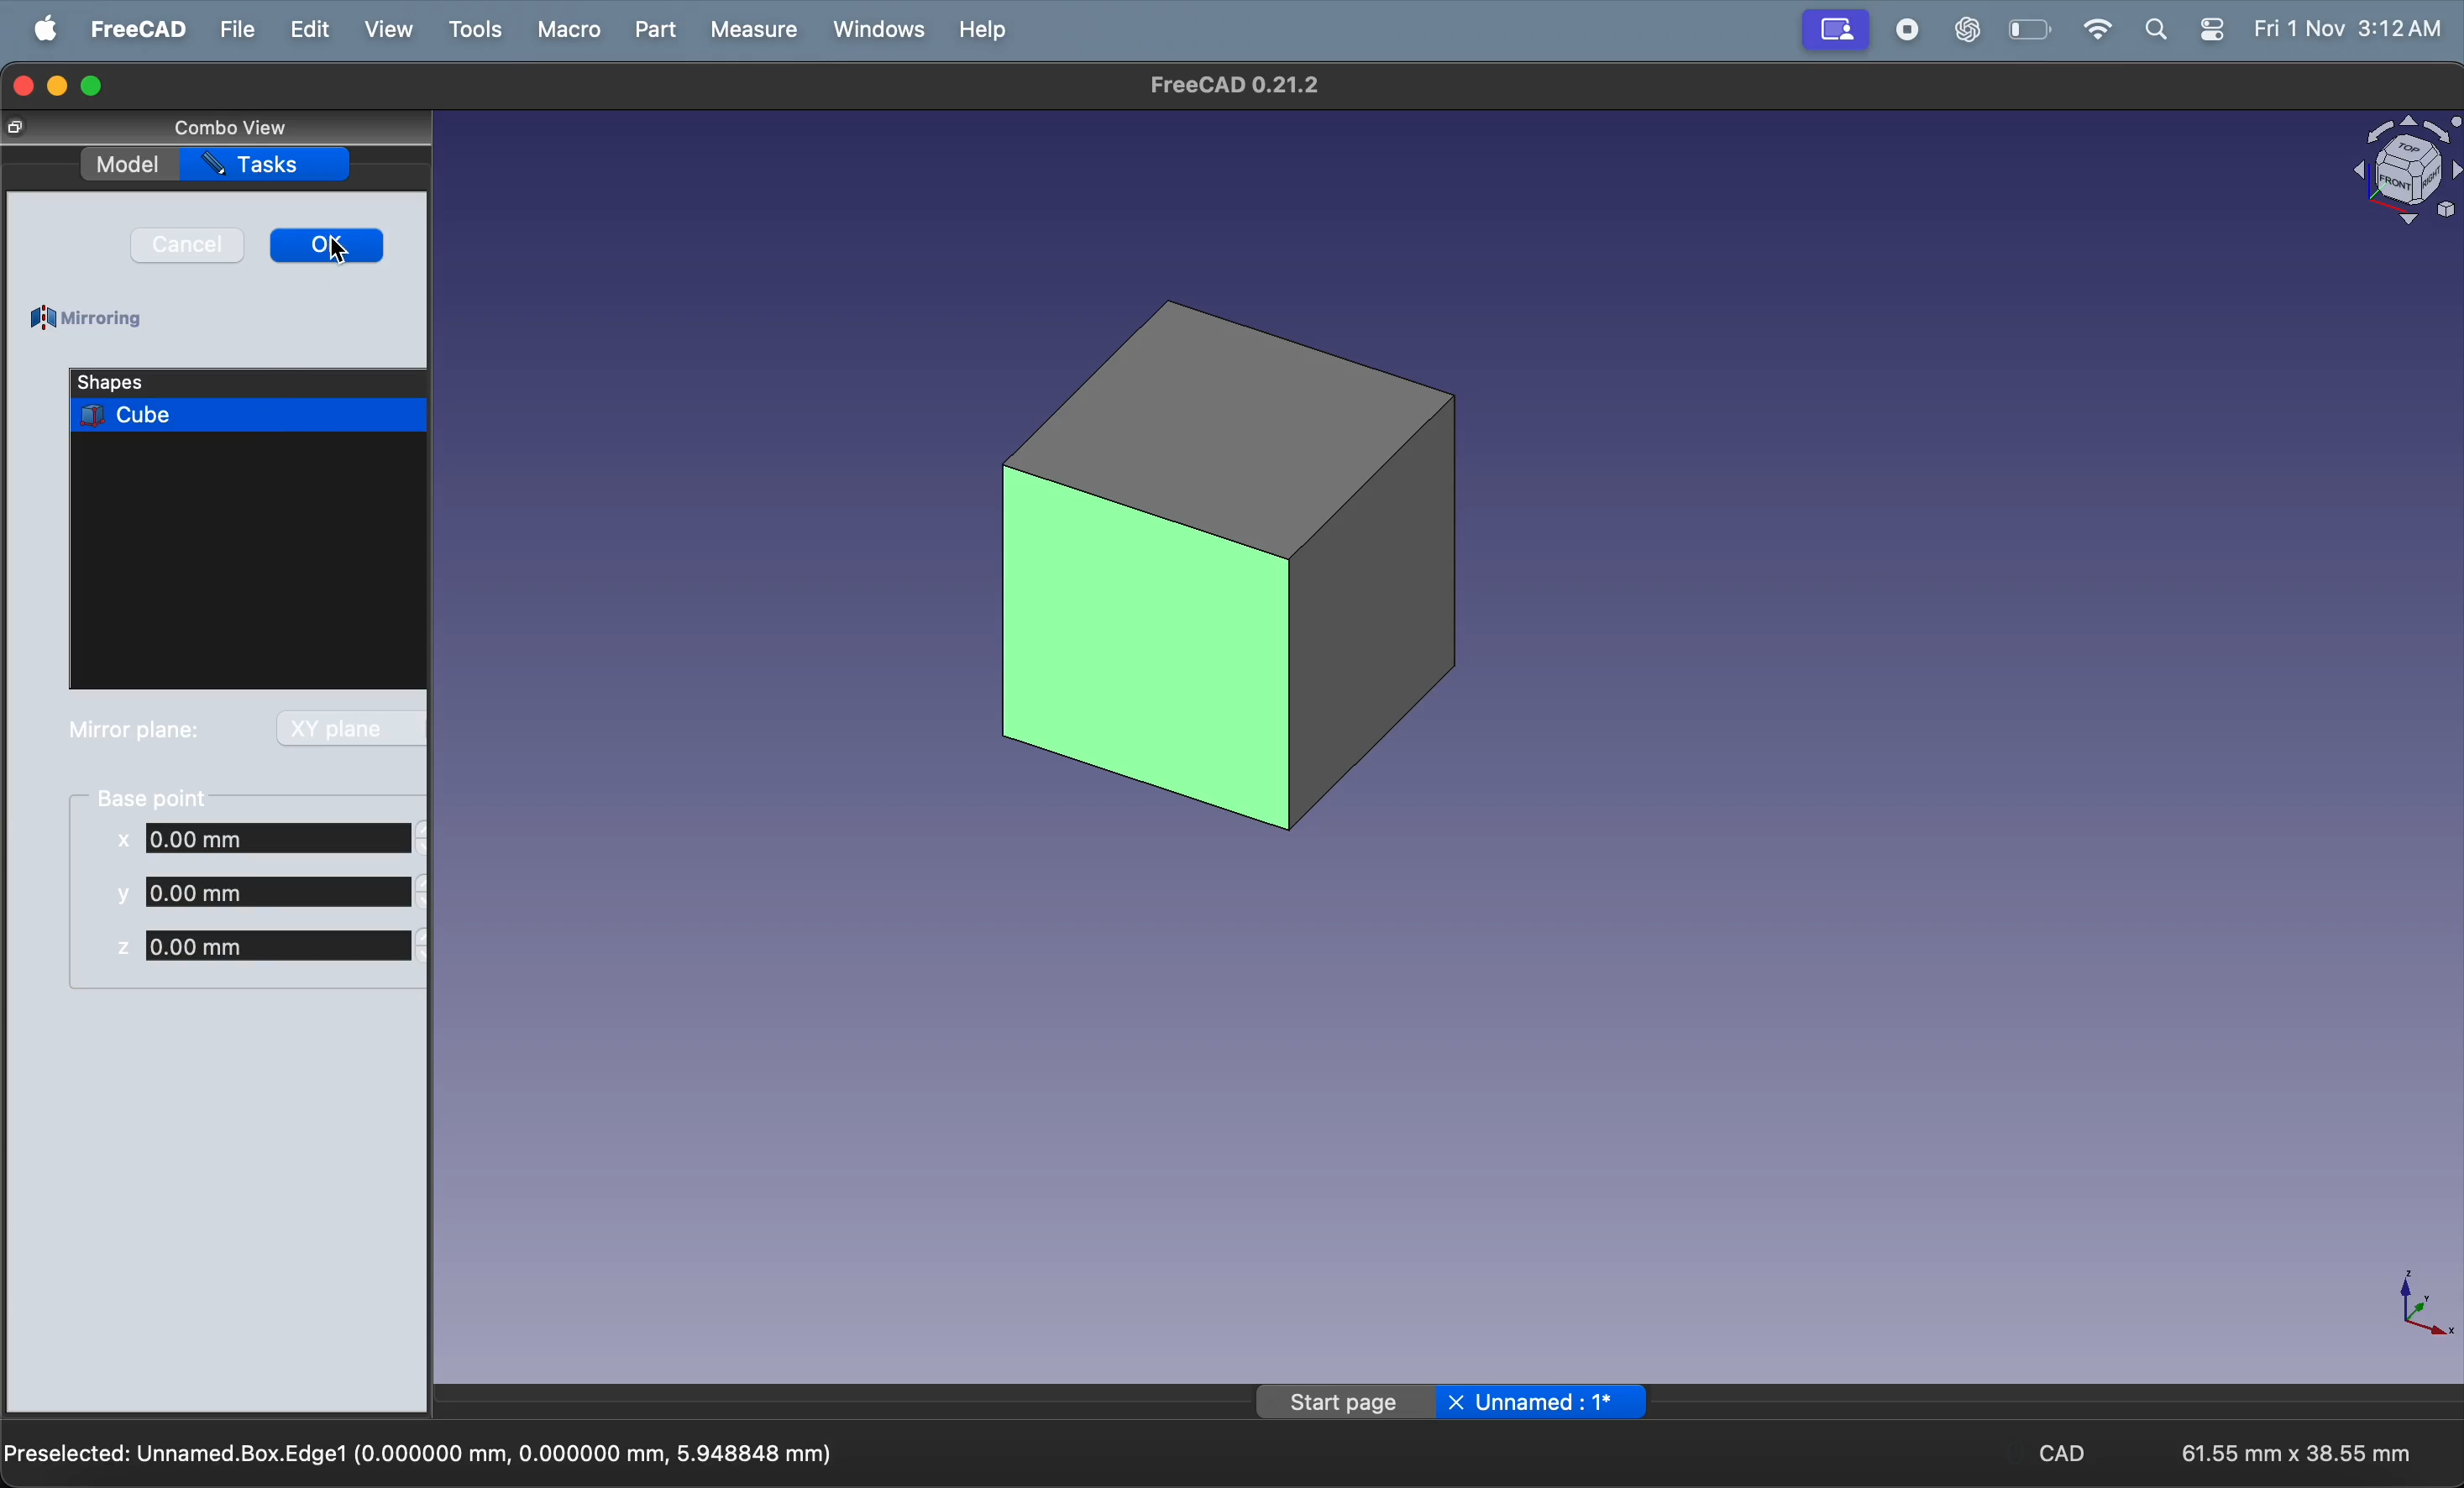  Describe the element at coordinates (1343, 1403) in the screenshot. I see `start page` at that location.